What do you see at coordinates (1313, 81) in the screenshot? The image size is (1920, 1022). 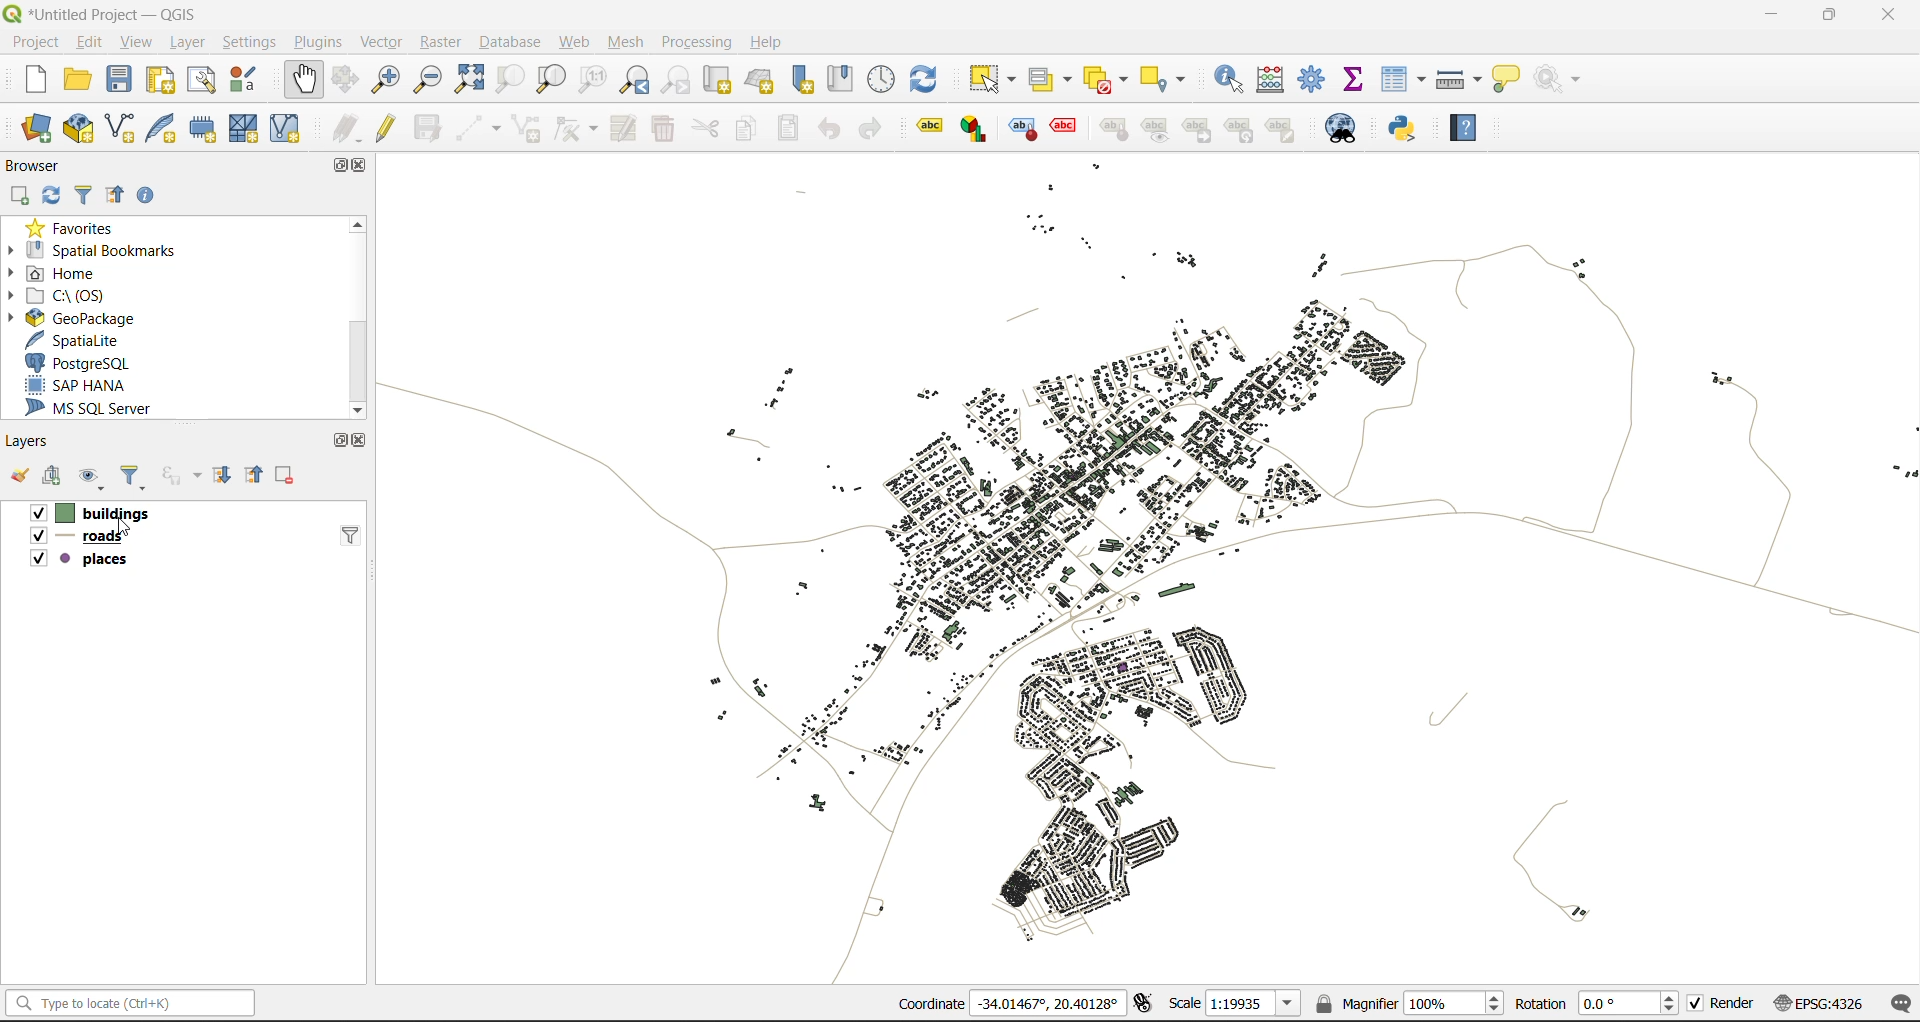 I see `toolbox` at bounding box center [1313, 81].